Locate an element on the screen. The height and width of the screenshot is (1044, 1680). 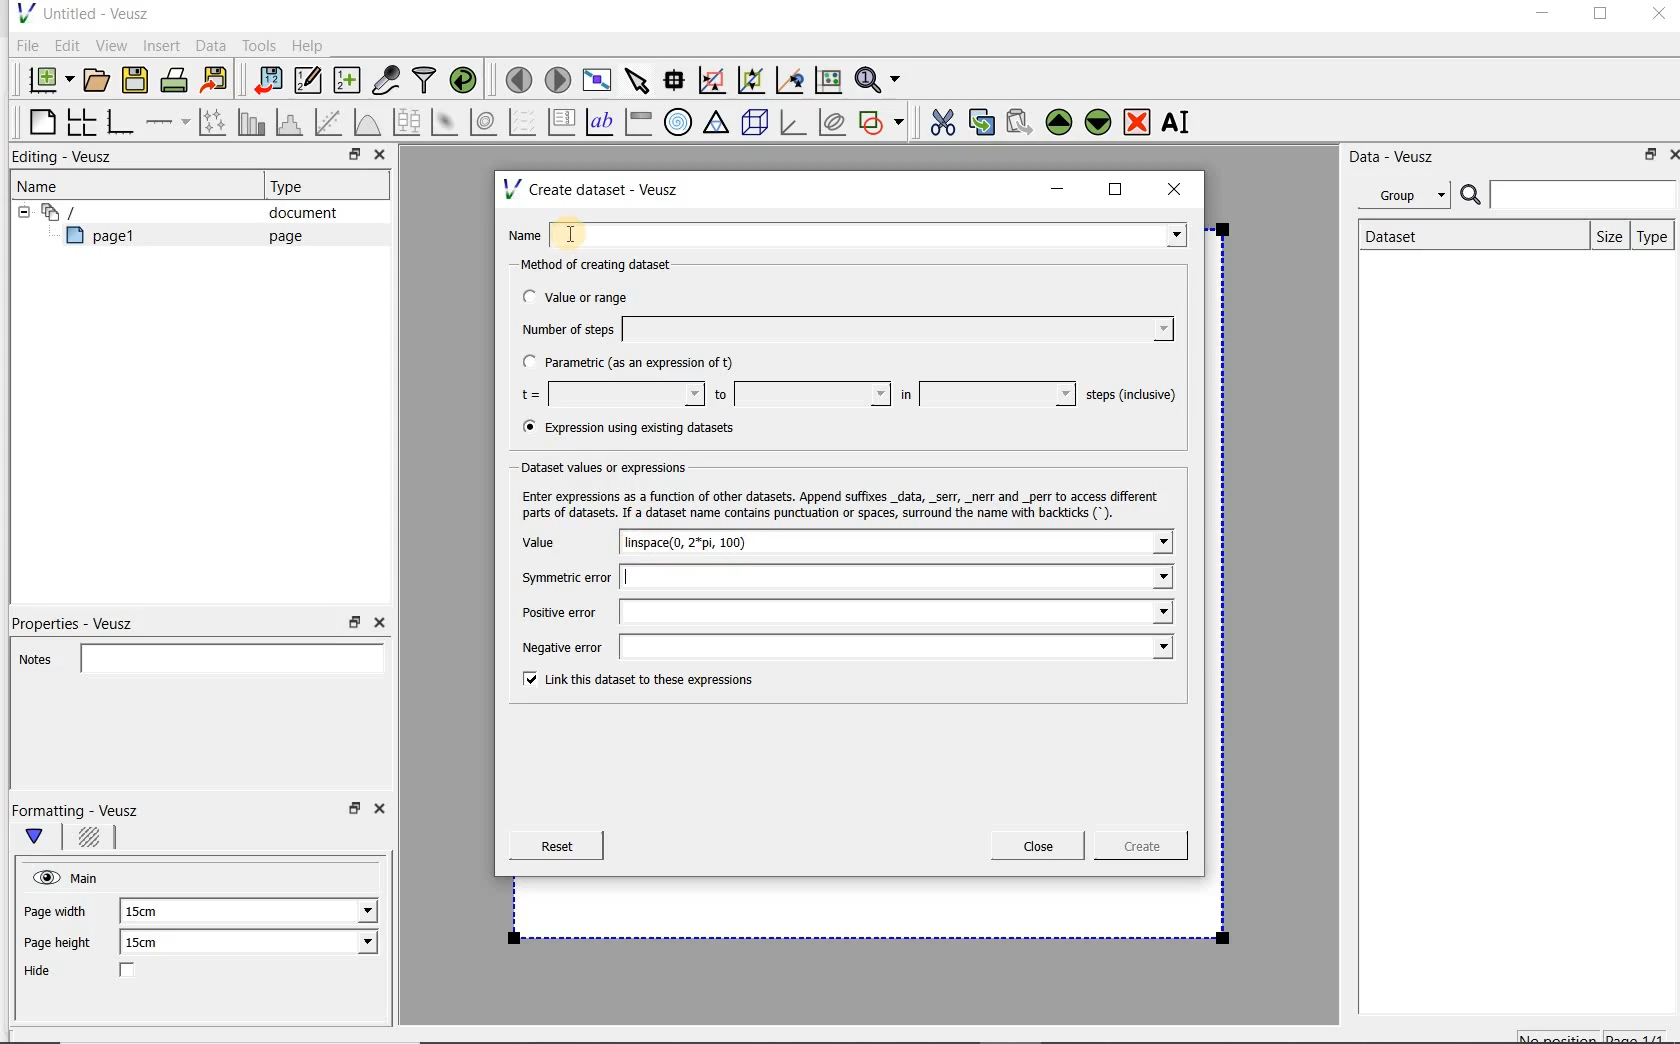
restore down is located at coordinates (349, 157).